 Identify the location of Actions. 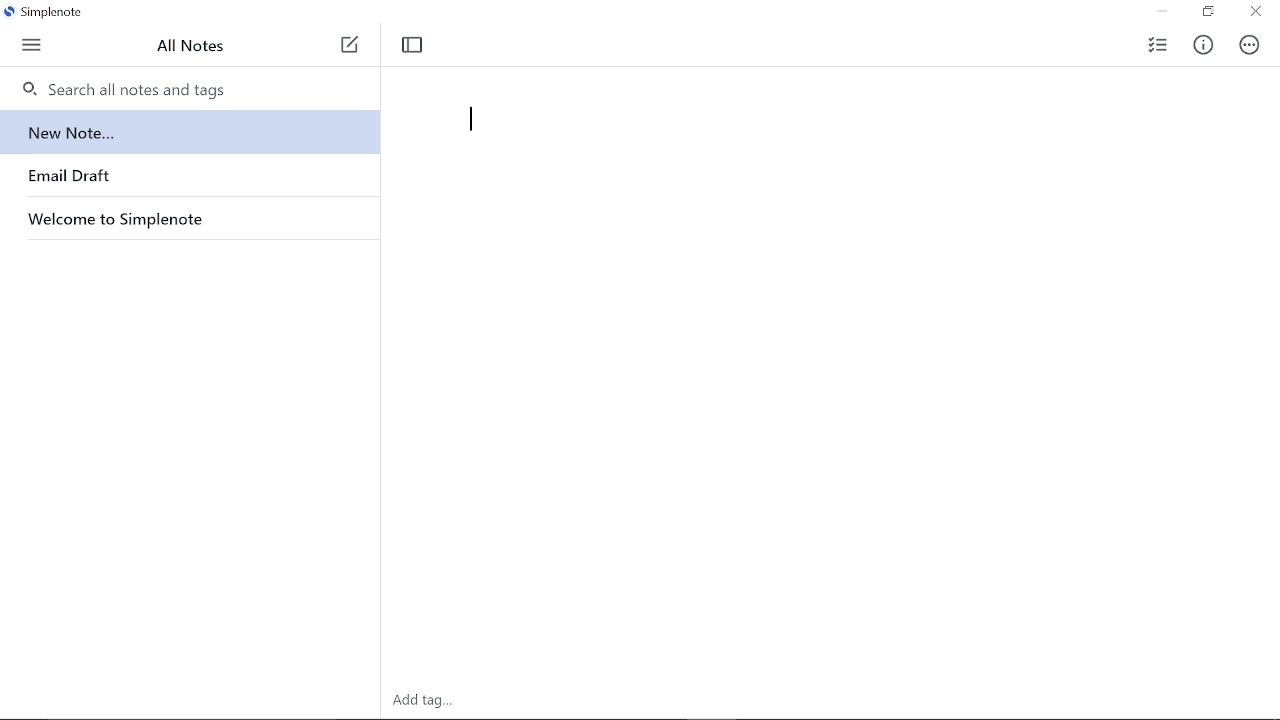
(1250, 46).